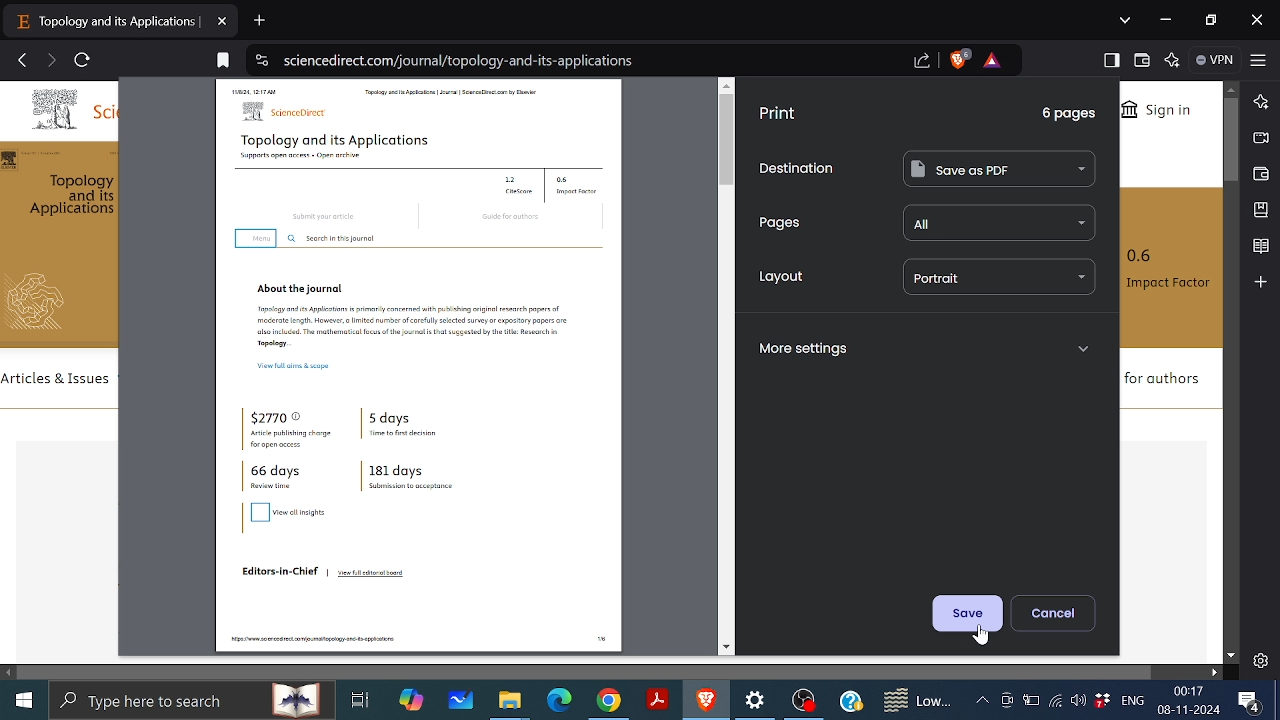 Image resolution: width=1280 pixels, height=720 pixels. What do you see at coordinates (290, 431) in the screenshot?
I see `$2770` at bounding box center [290, 431].